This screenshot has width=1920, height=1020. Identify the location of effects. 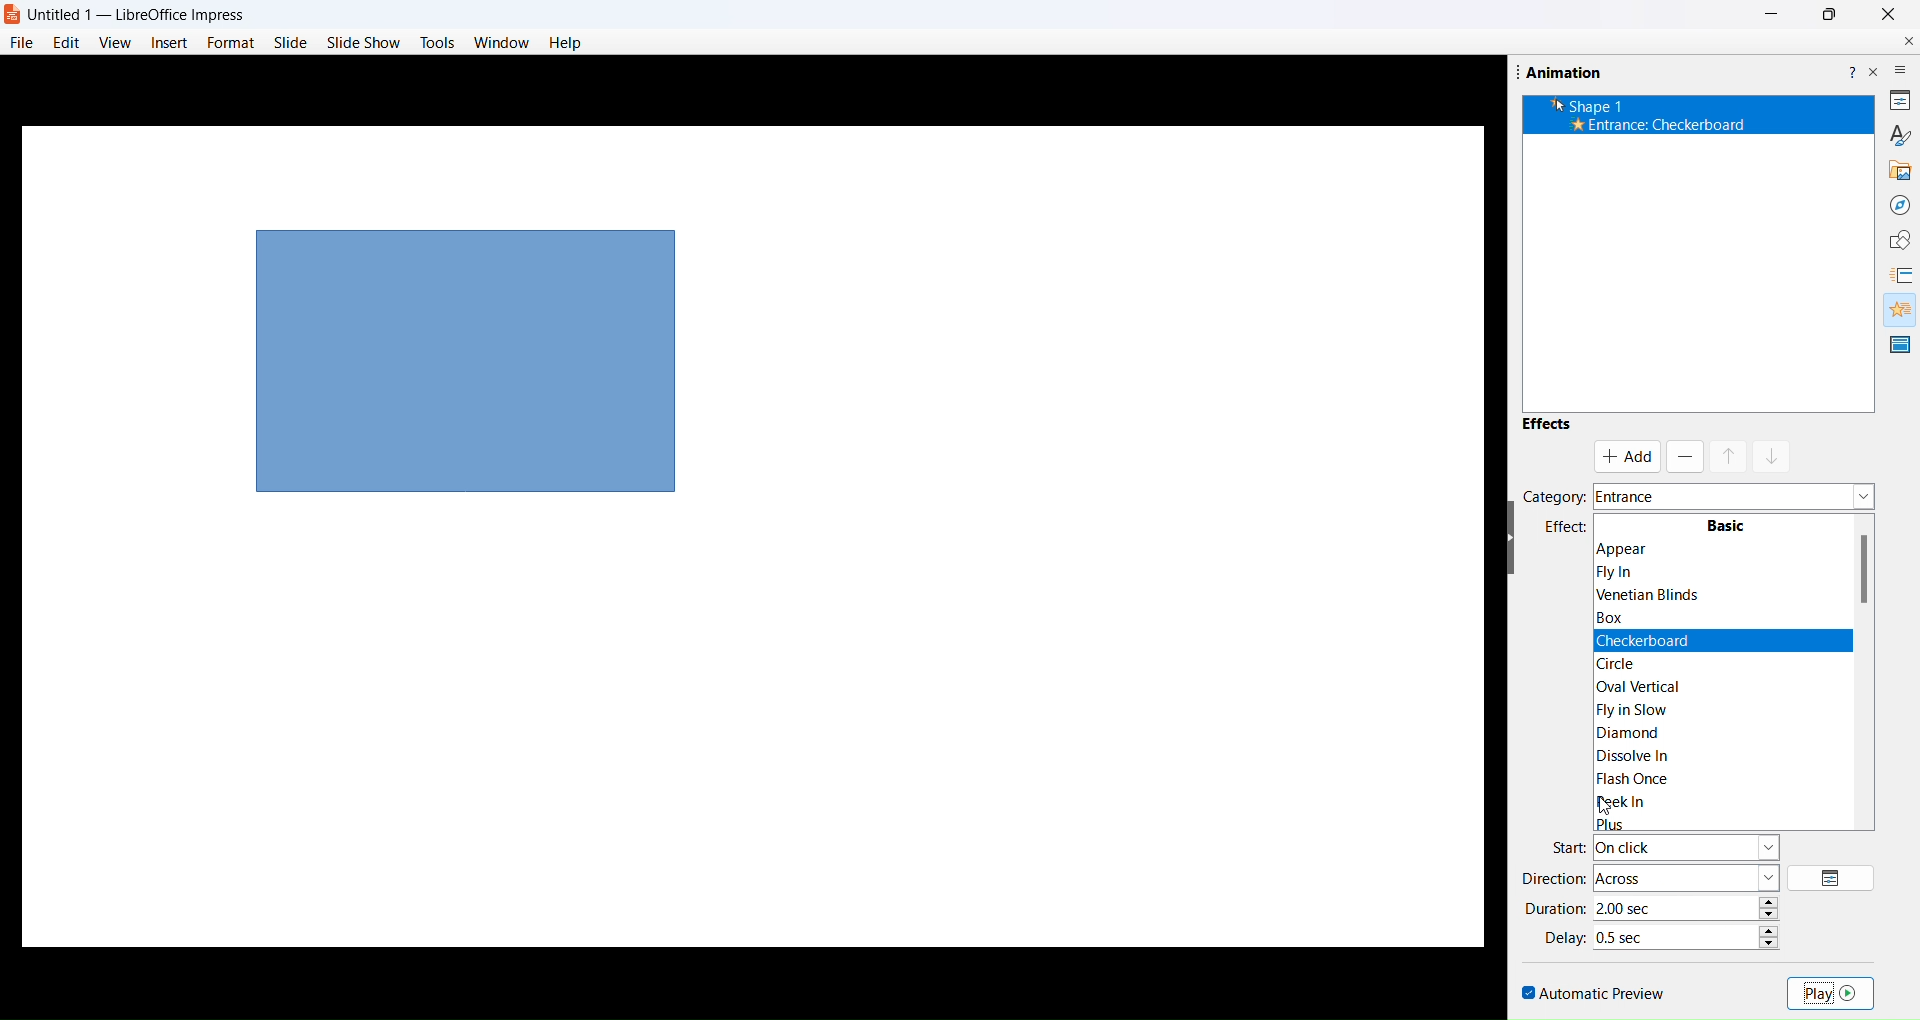
(1547, 428).